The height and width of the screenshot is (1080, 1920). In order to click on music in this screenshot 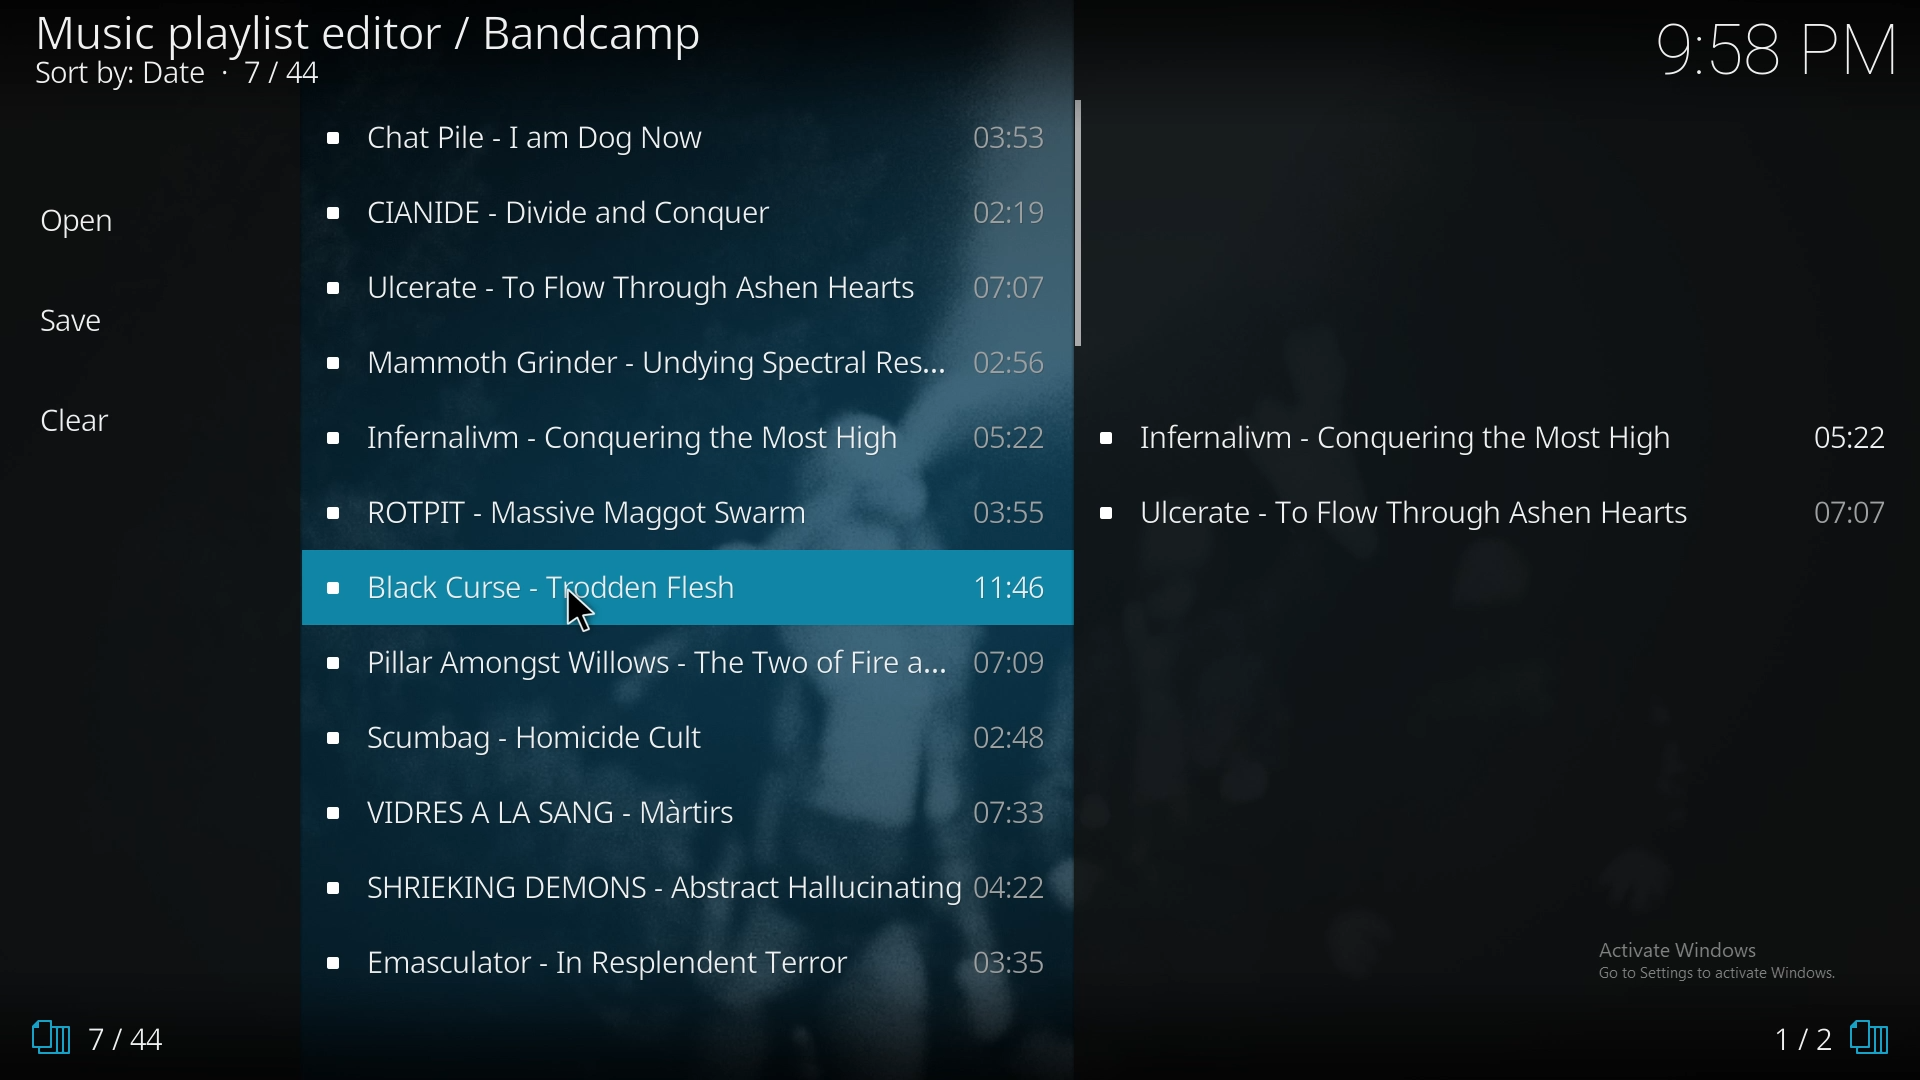, I will do `click(690, 812)`.